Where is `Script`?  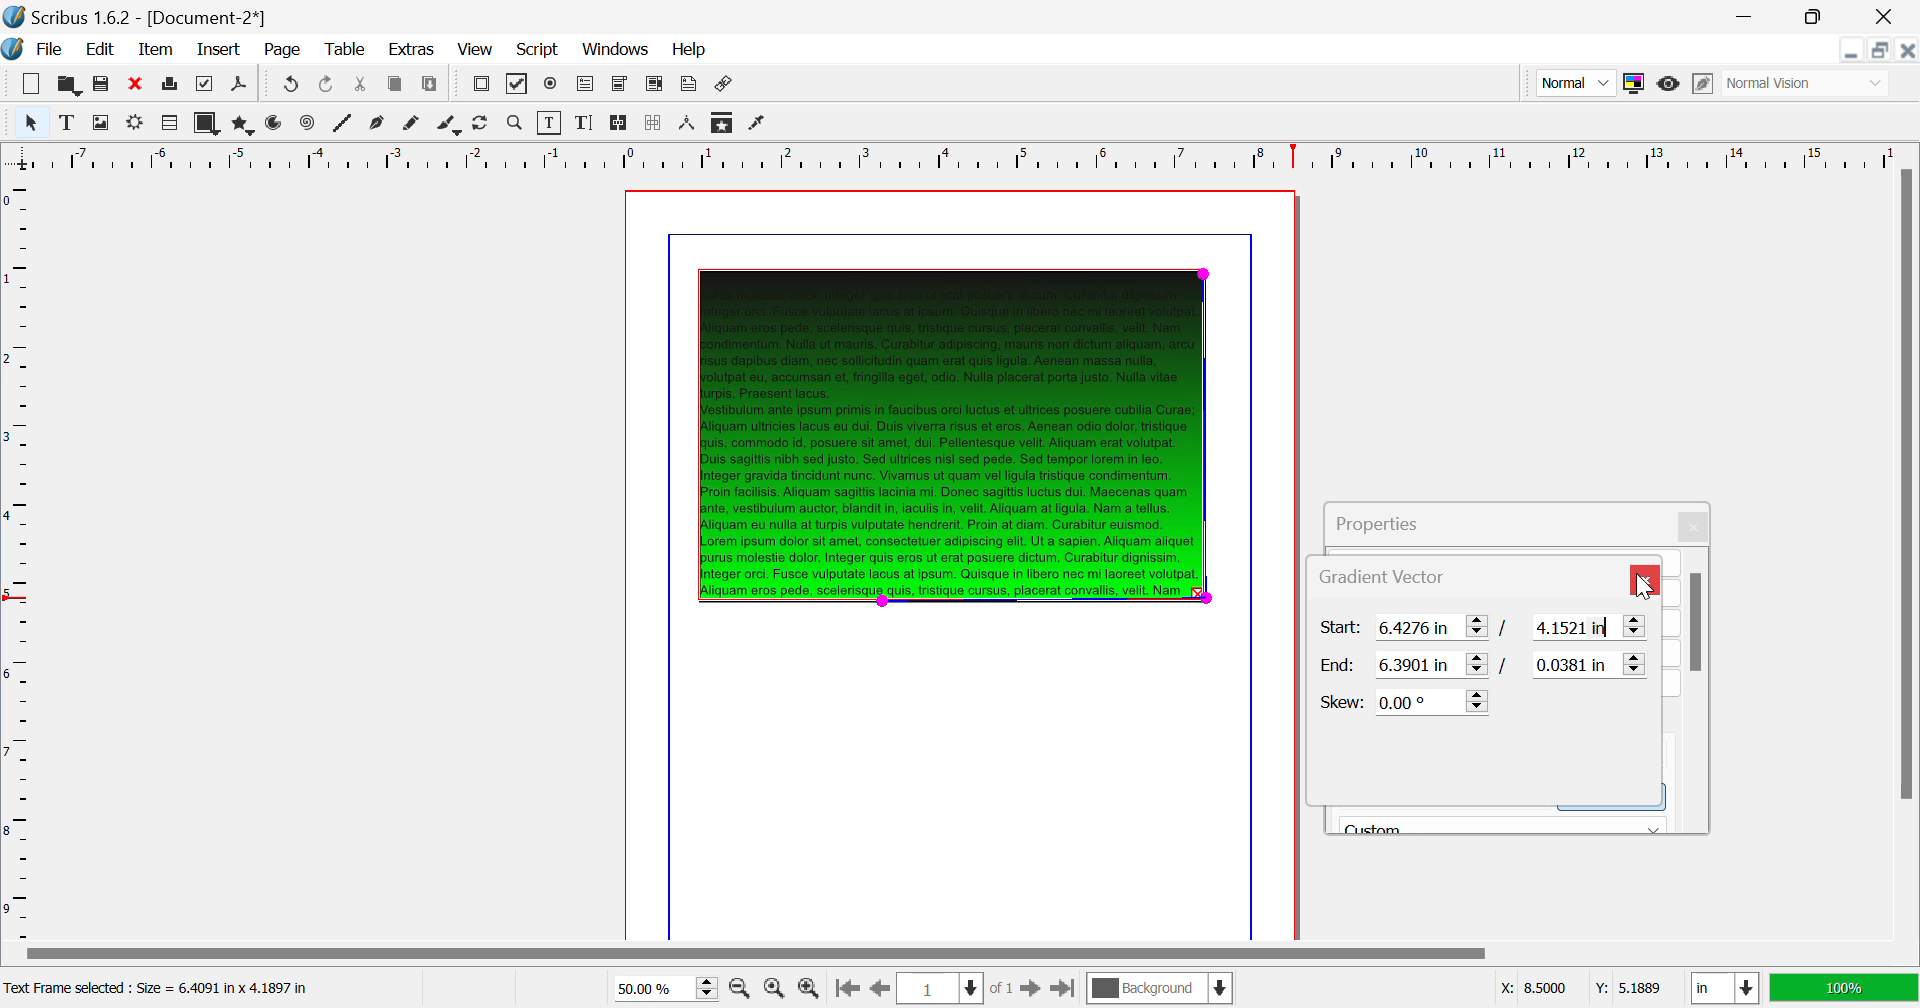
Script is located at coordinates (539, 48).